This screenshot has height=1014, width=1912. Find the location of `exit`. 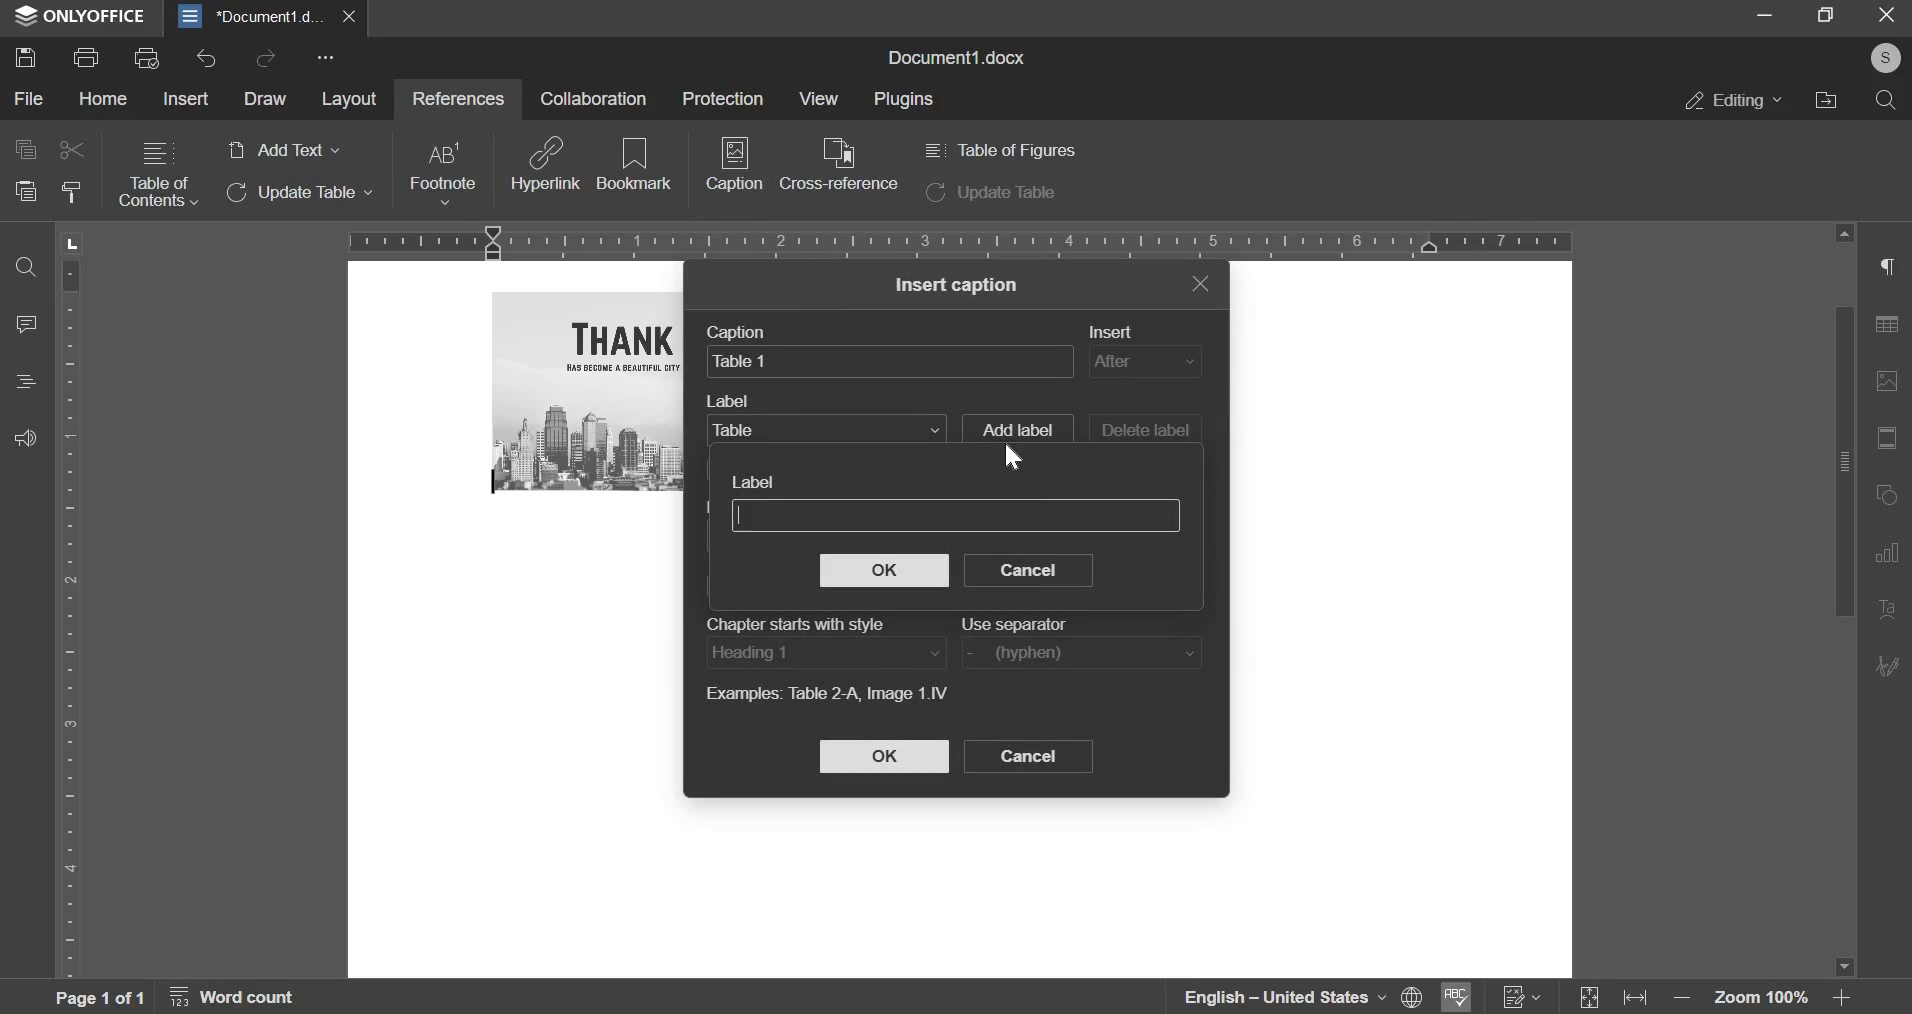

exit is located at coordinates (1200, 282).